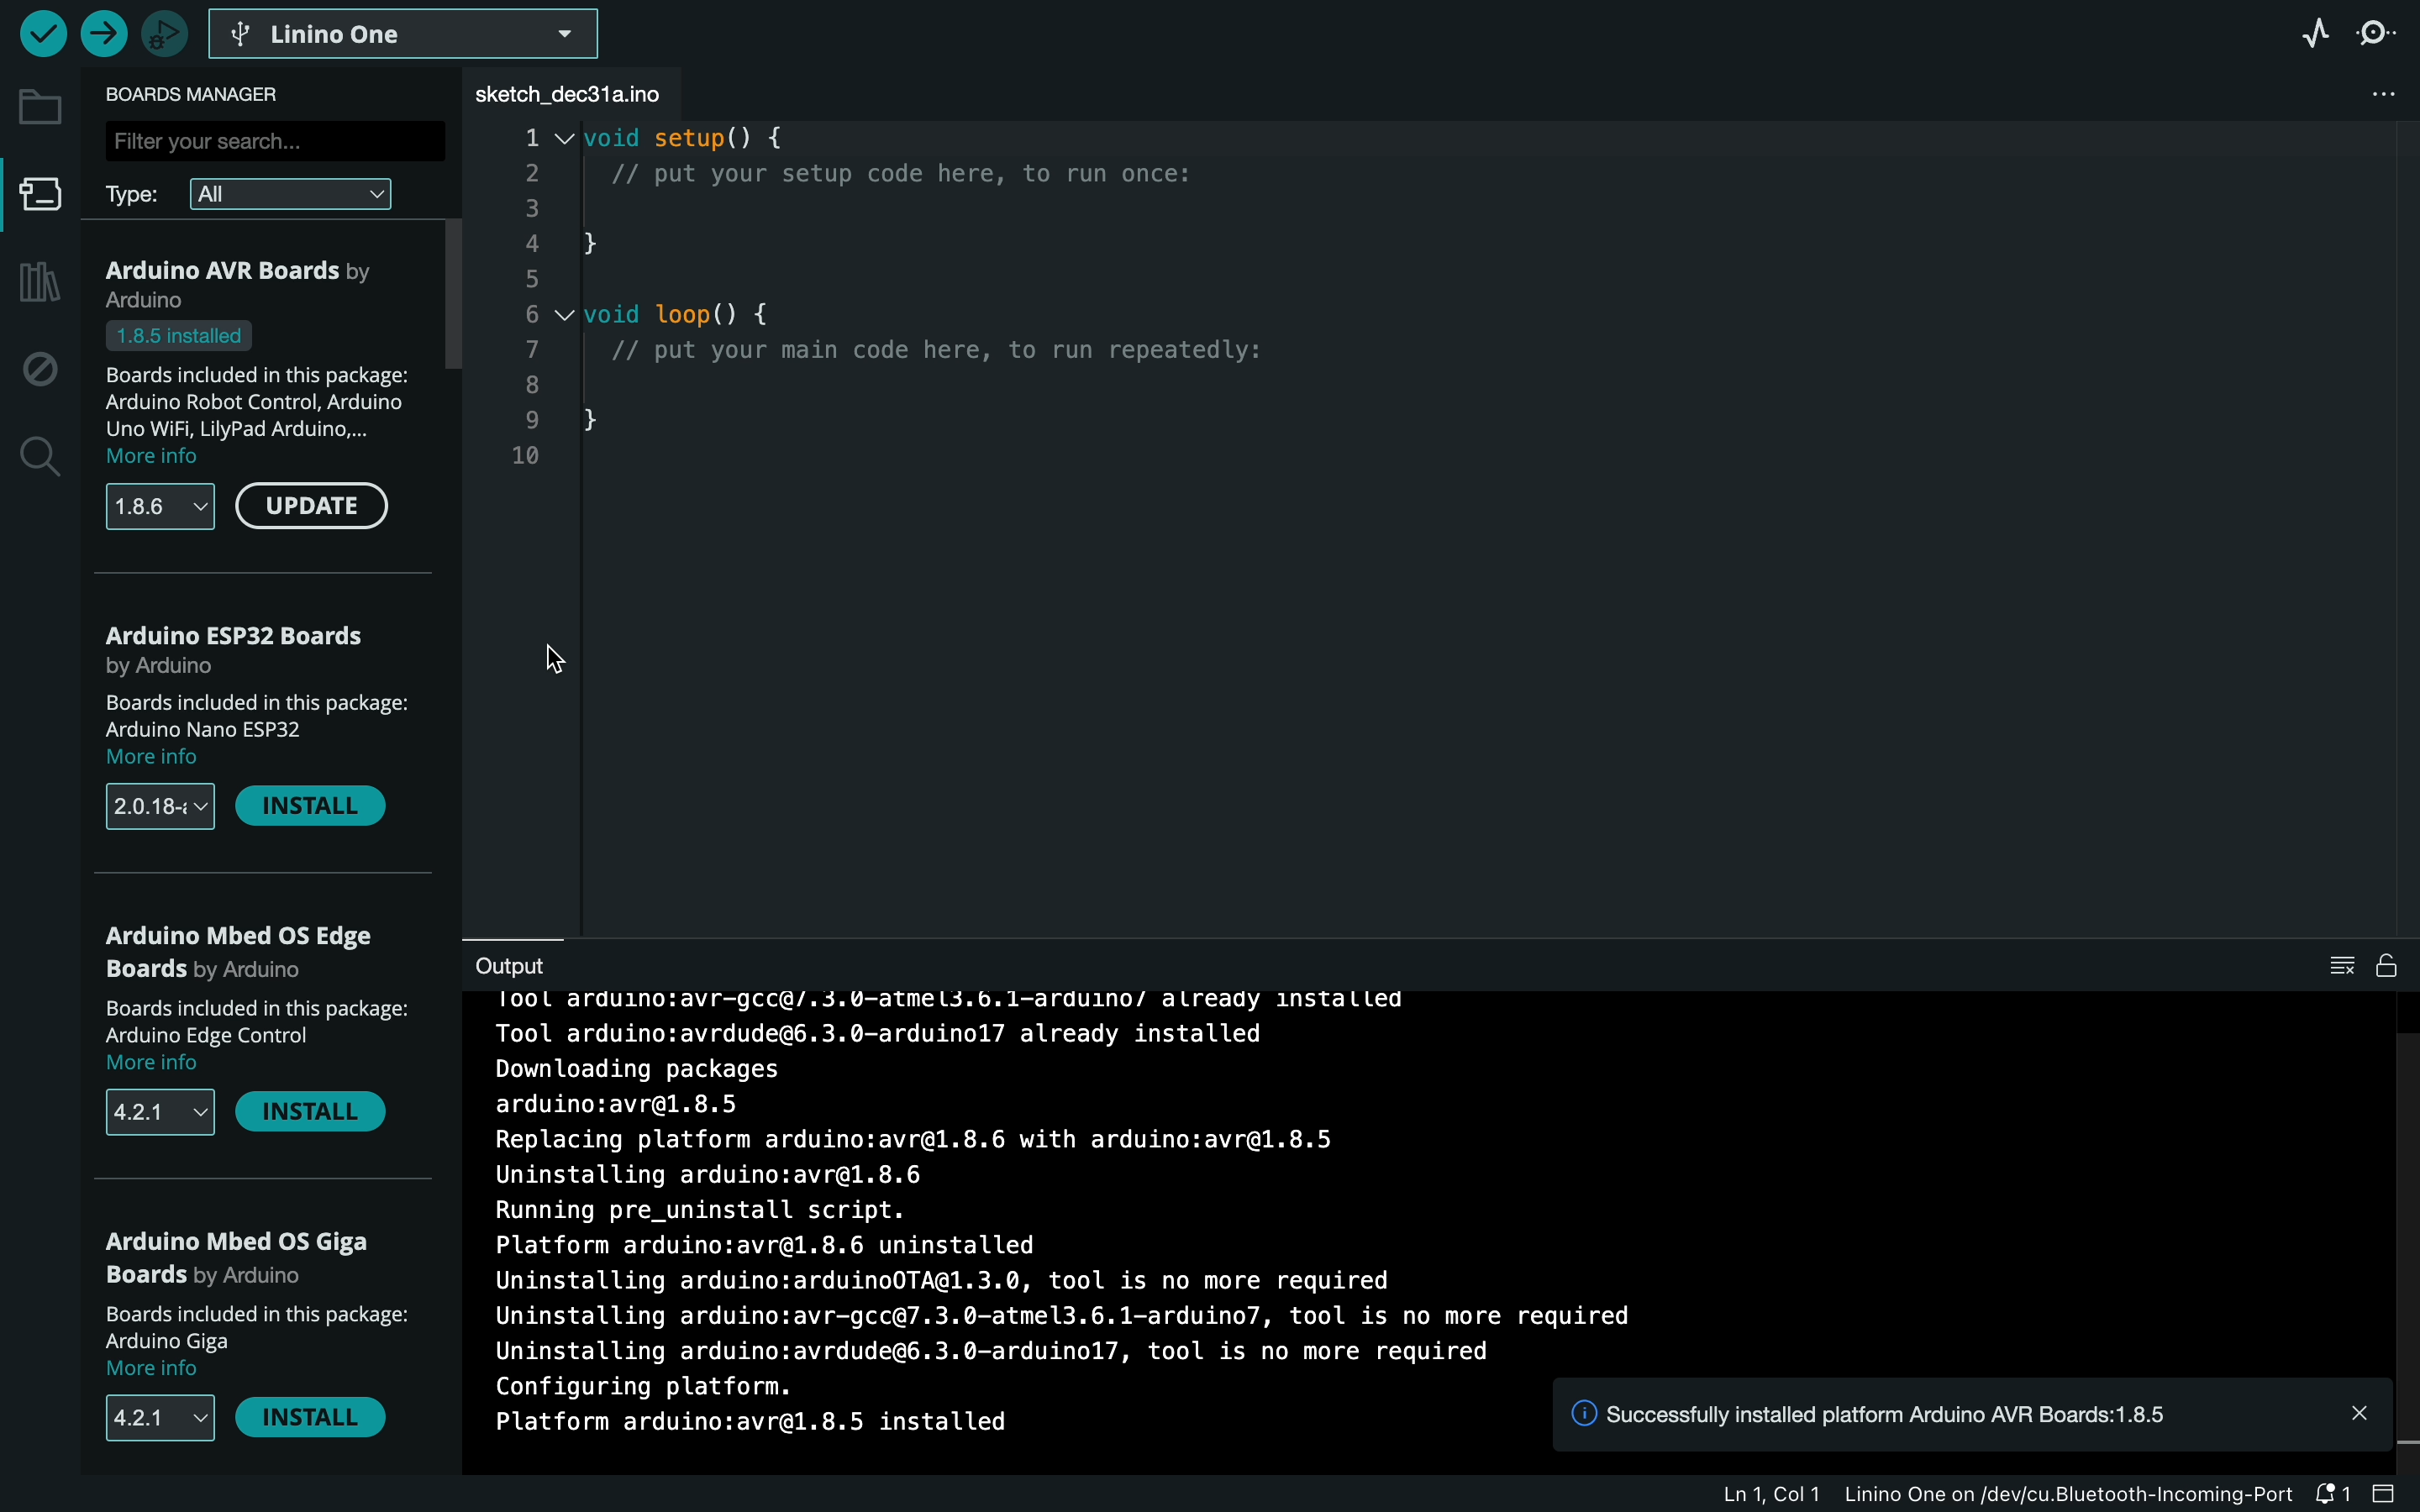  What do you see at coordinates (2359, 966) in the screenshot?
I see `clear` at bounding box center [2359, 966].